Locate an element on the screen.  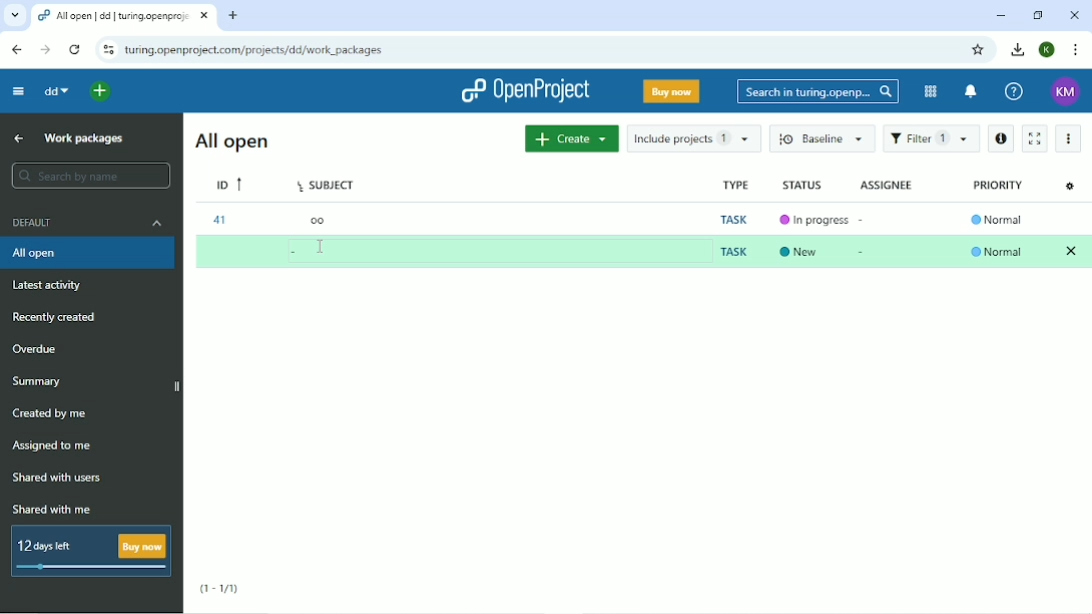
Filter 1 is located at coordinates (931, 139).